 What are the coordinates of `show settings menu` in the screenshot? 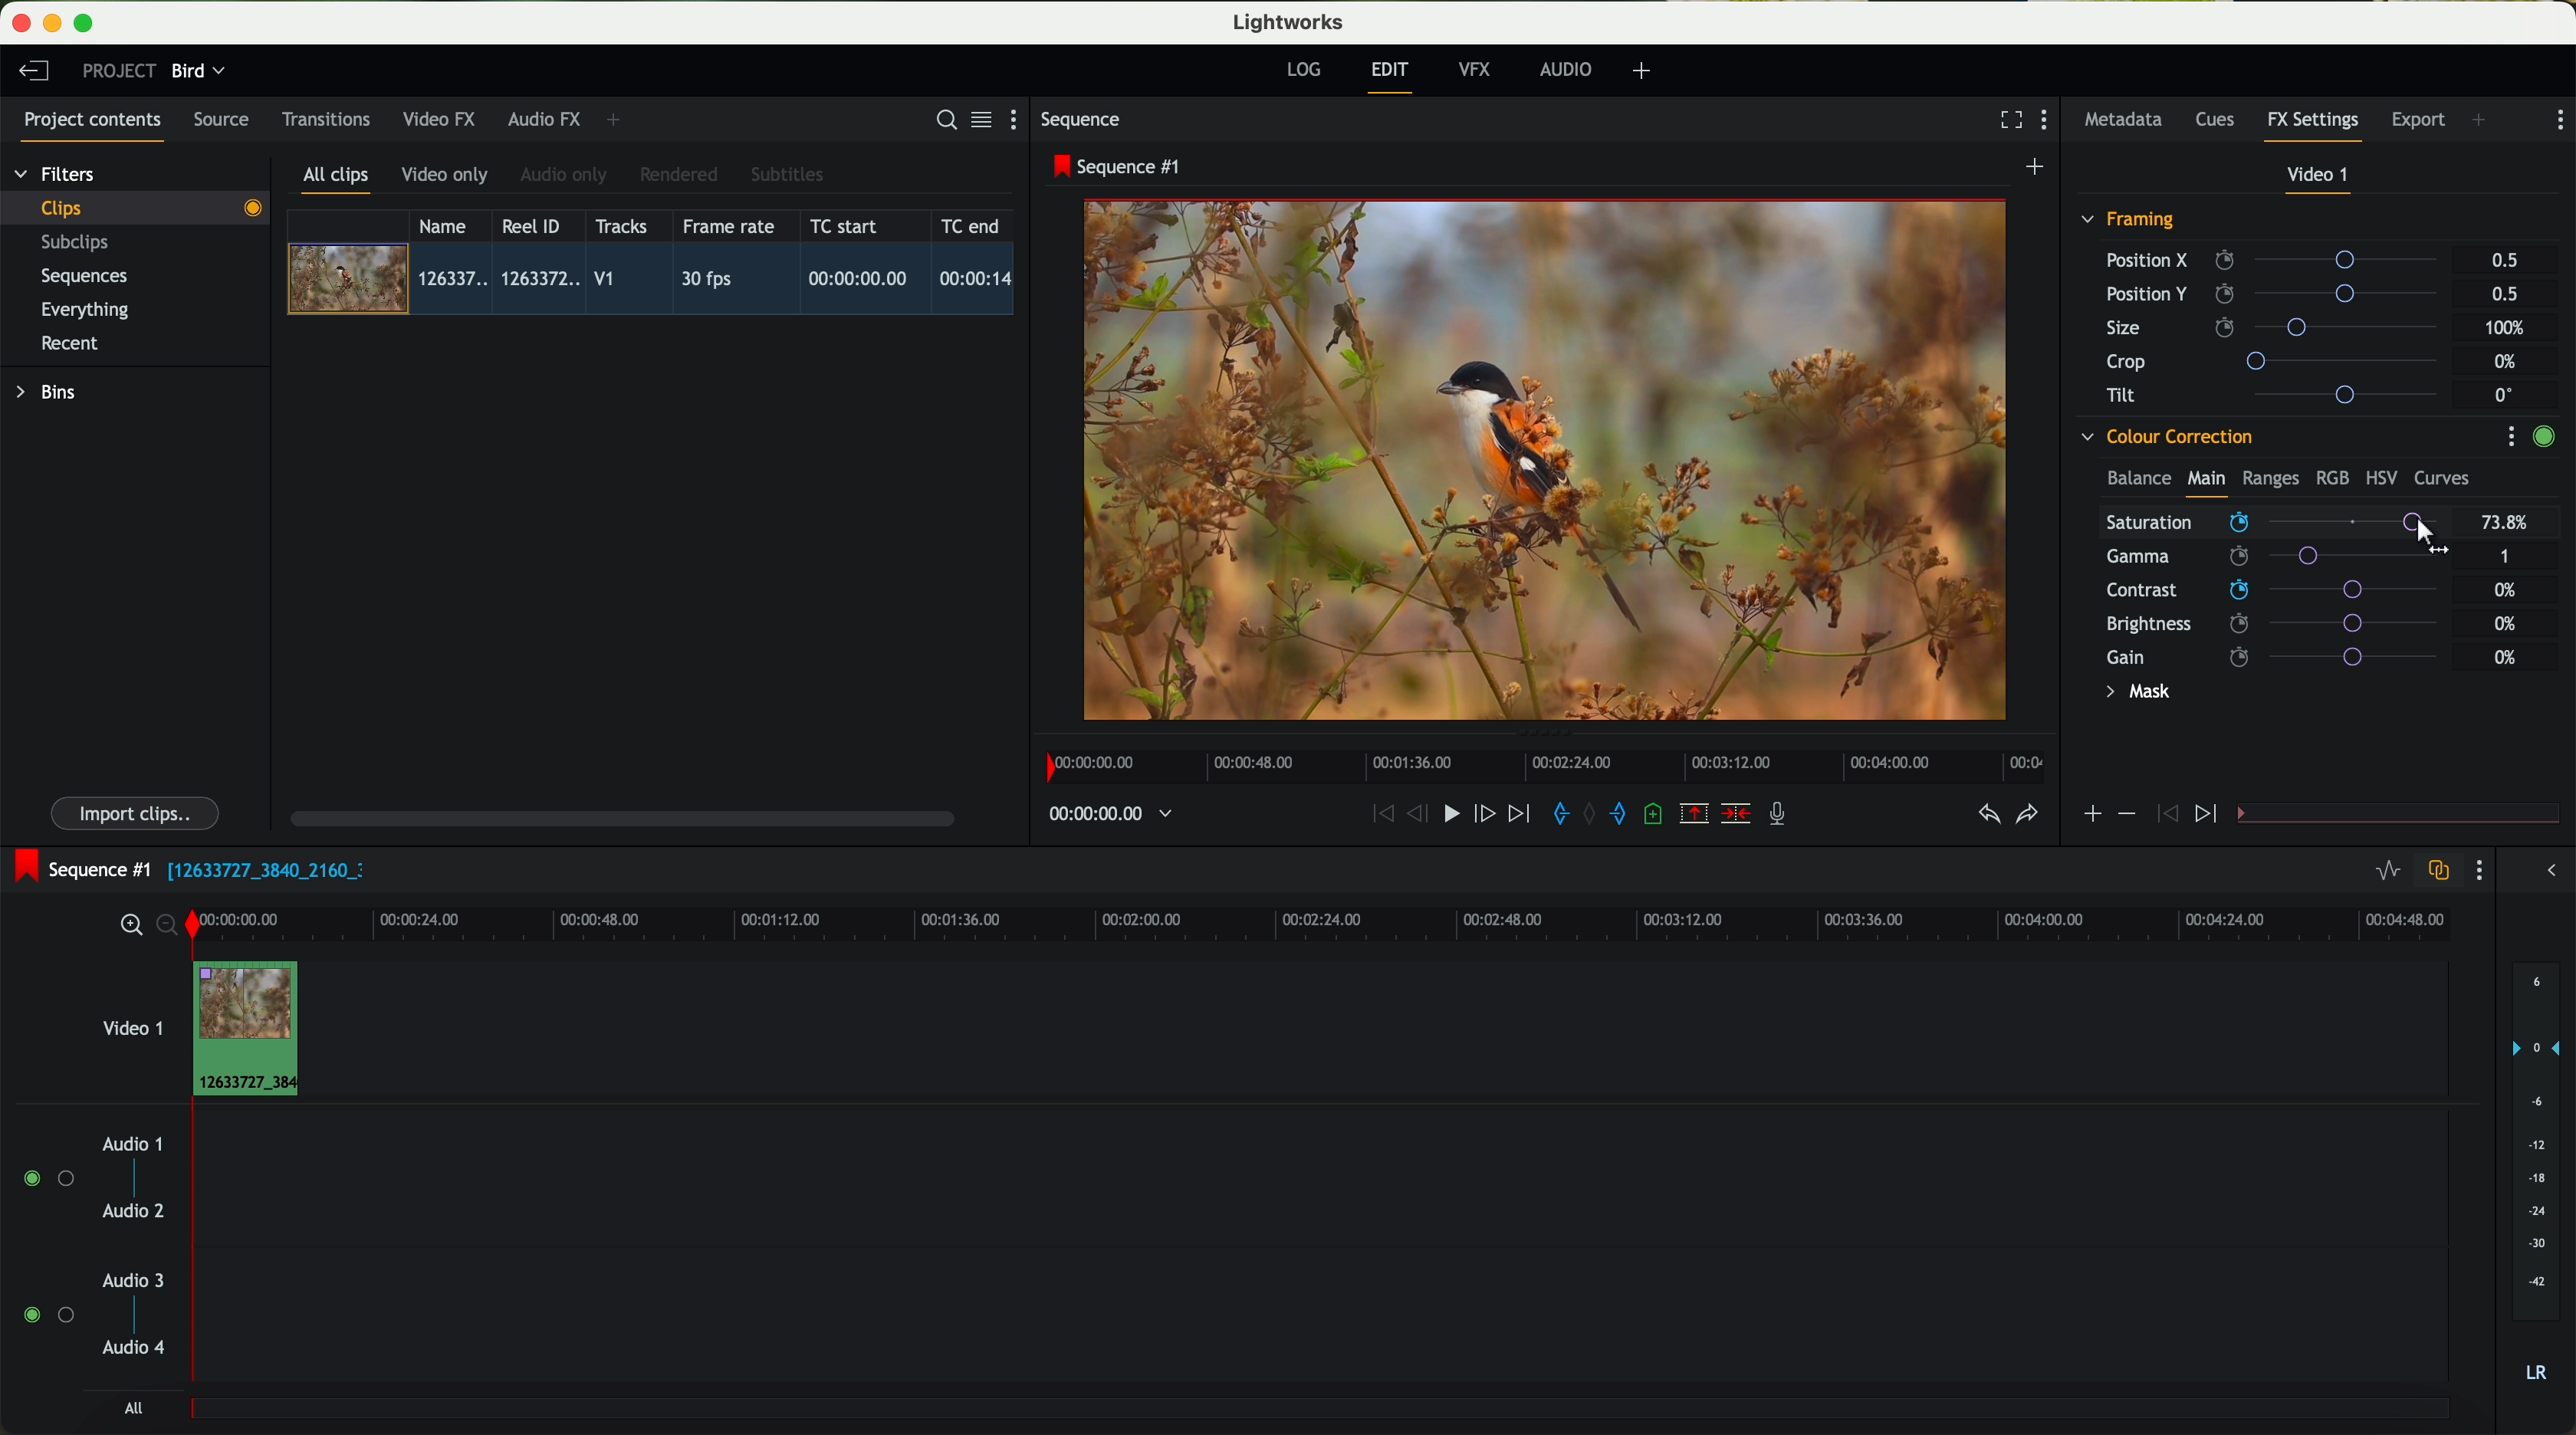 It's located at (1022, 119).